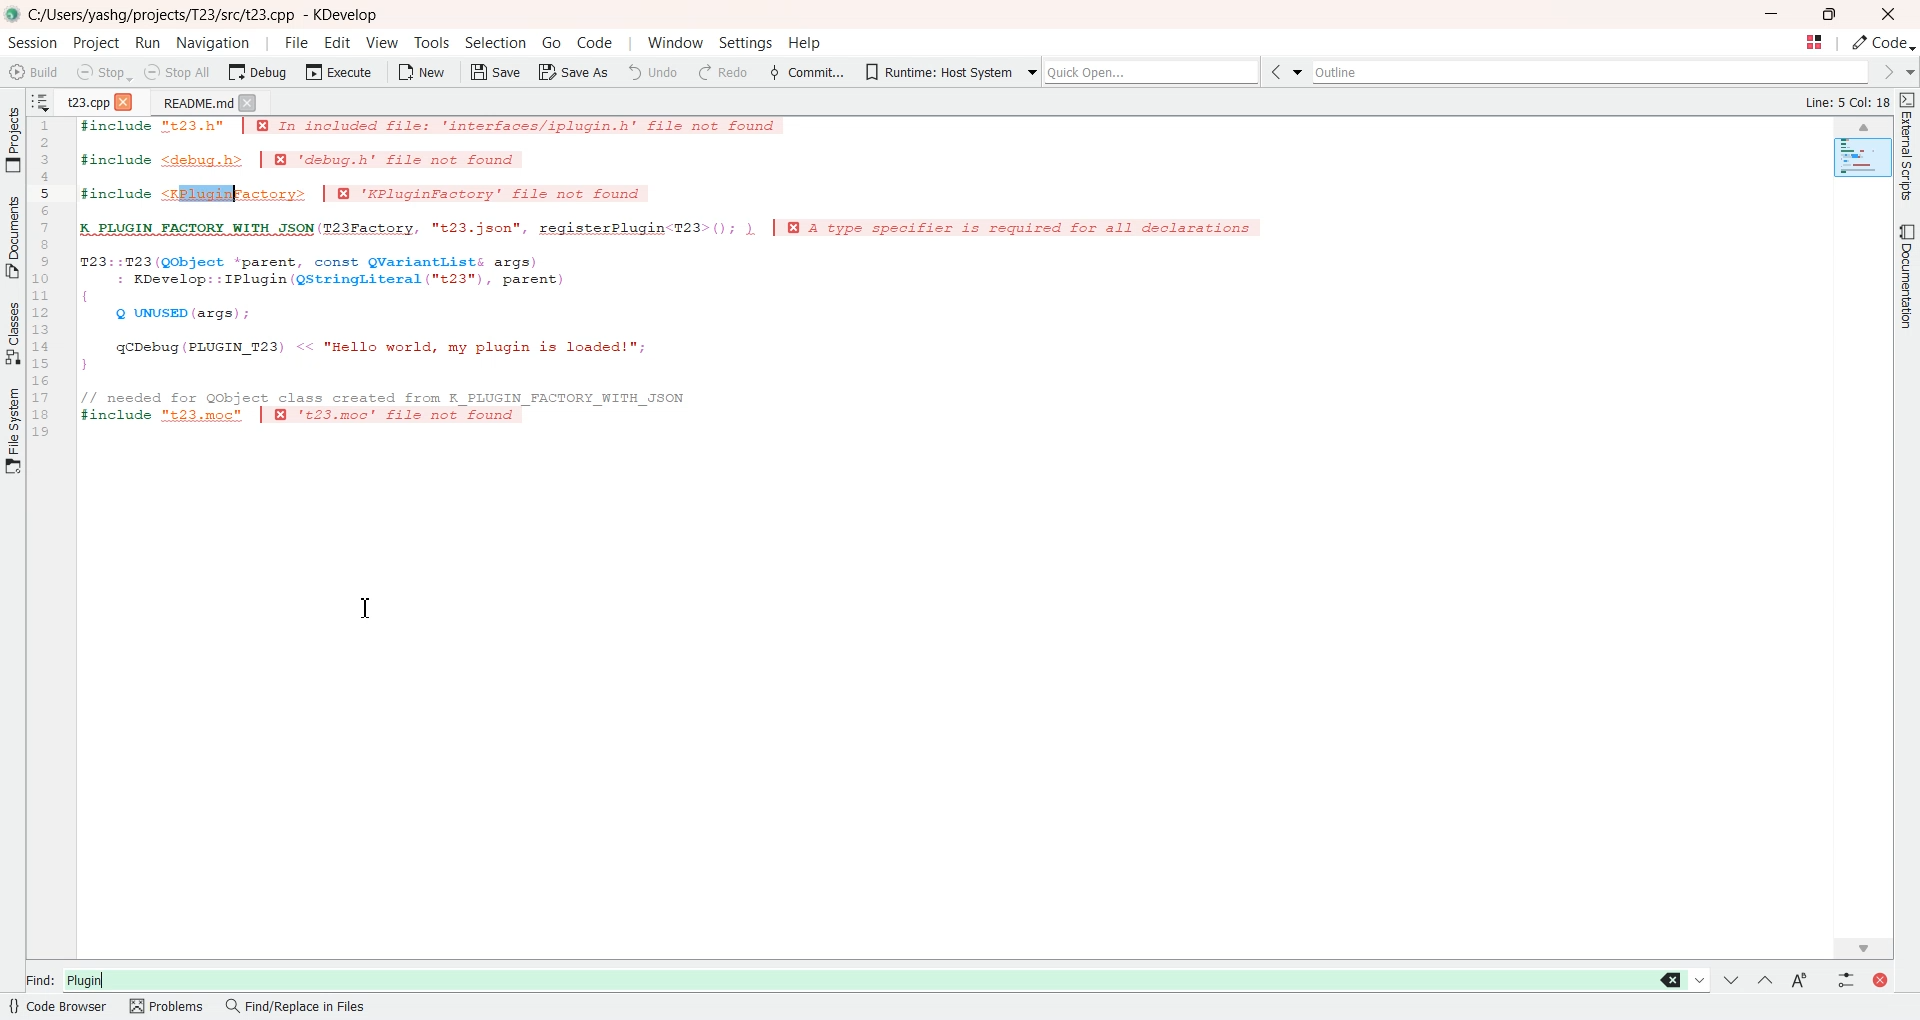 The height and width of the screenshot is (1020, 1920). What do you see at coordinates (98, 43) in the screenshot?
I see `Project` at bounding box center [98, 43].